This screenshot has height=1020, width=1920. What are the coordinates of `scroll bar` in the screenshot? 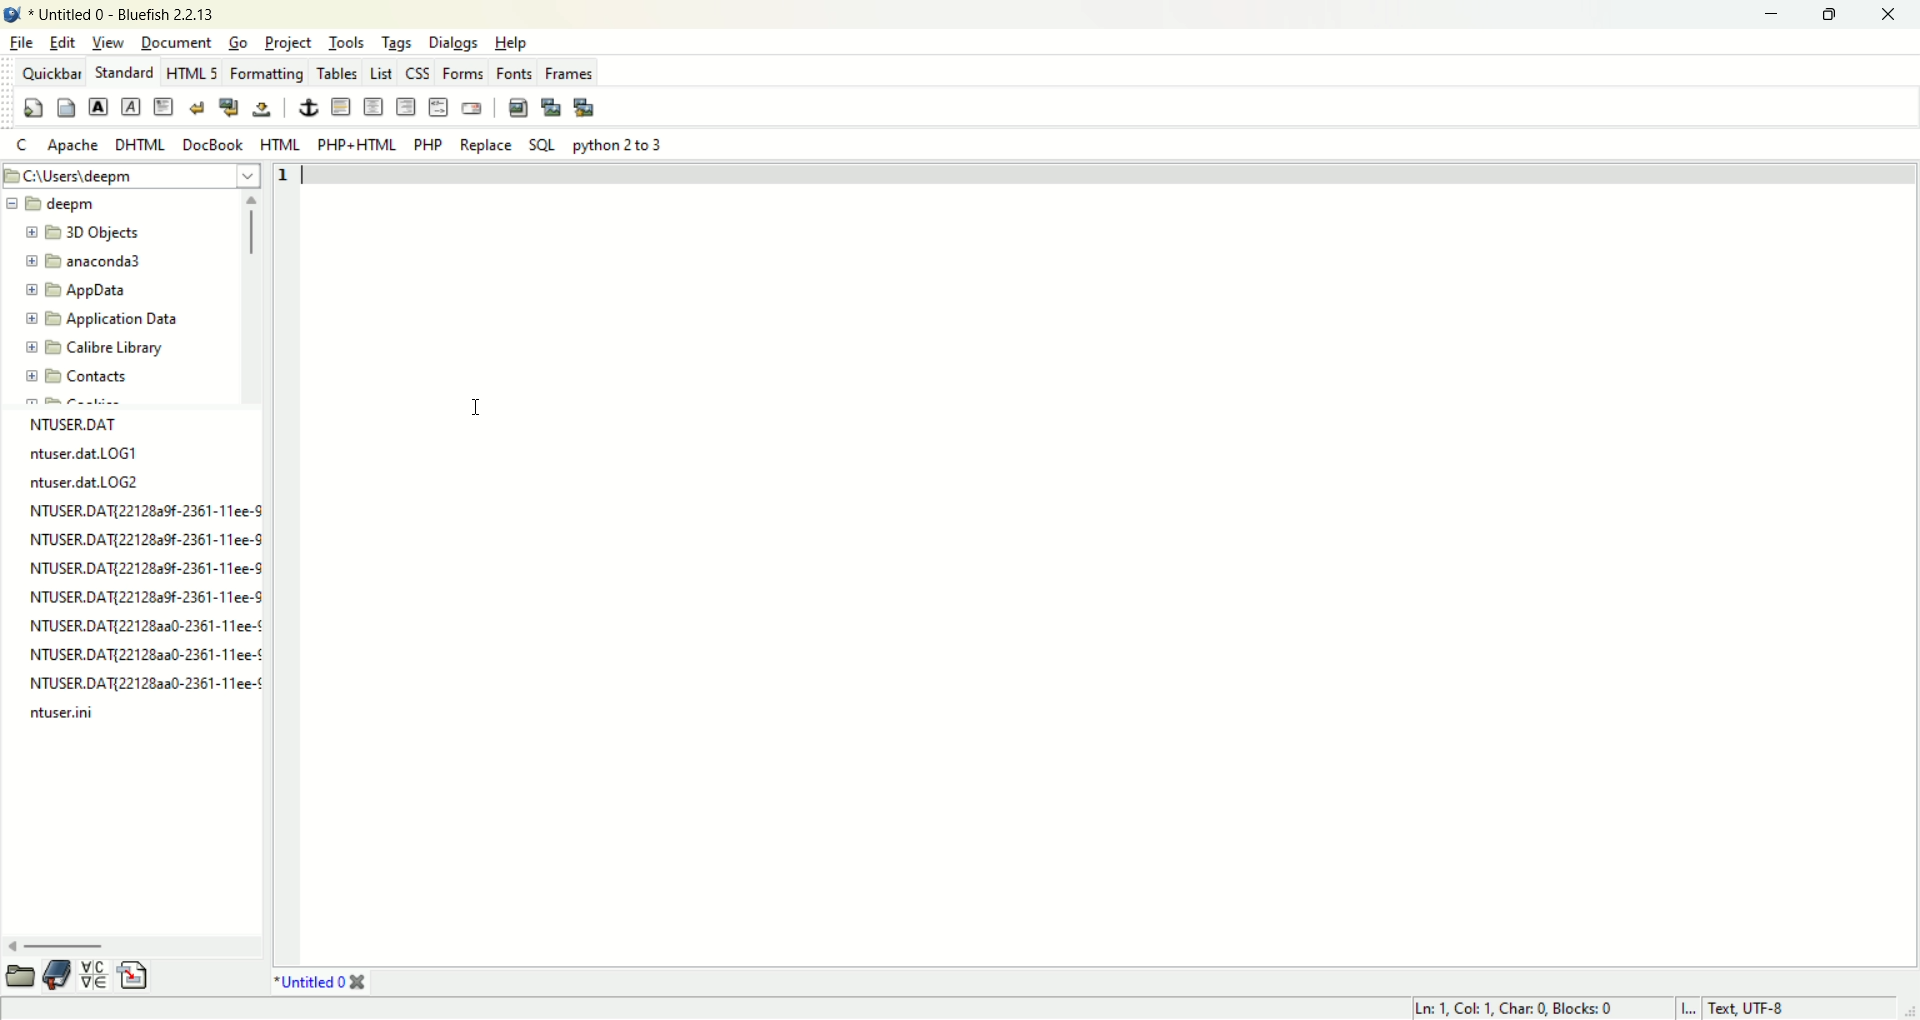 It's located at (255, 319).